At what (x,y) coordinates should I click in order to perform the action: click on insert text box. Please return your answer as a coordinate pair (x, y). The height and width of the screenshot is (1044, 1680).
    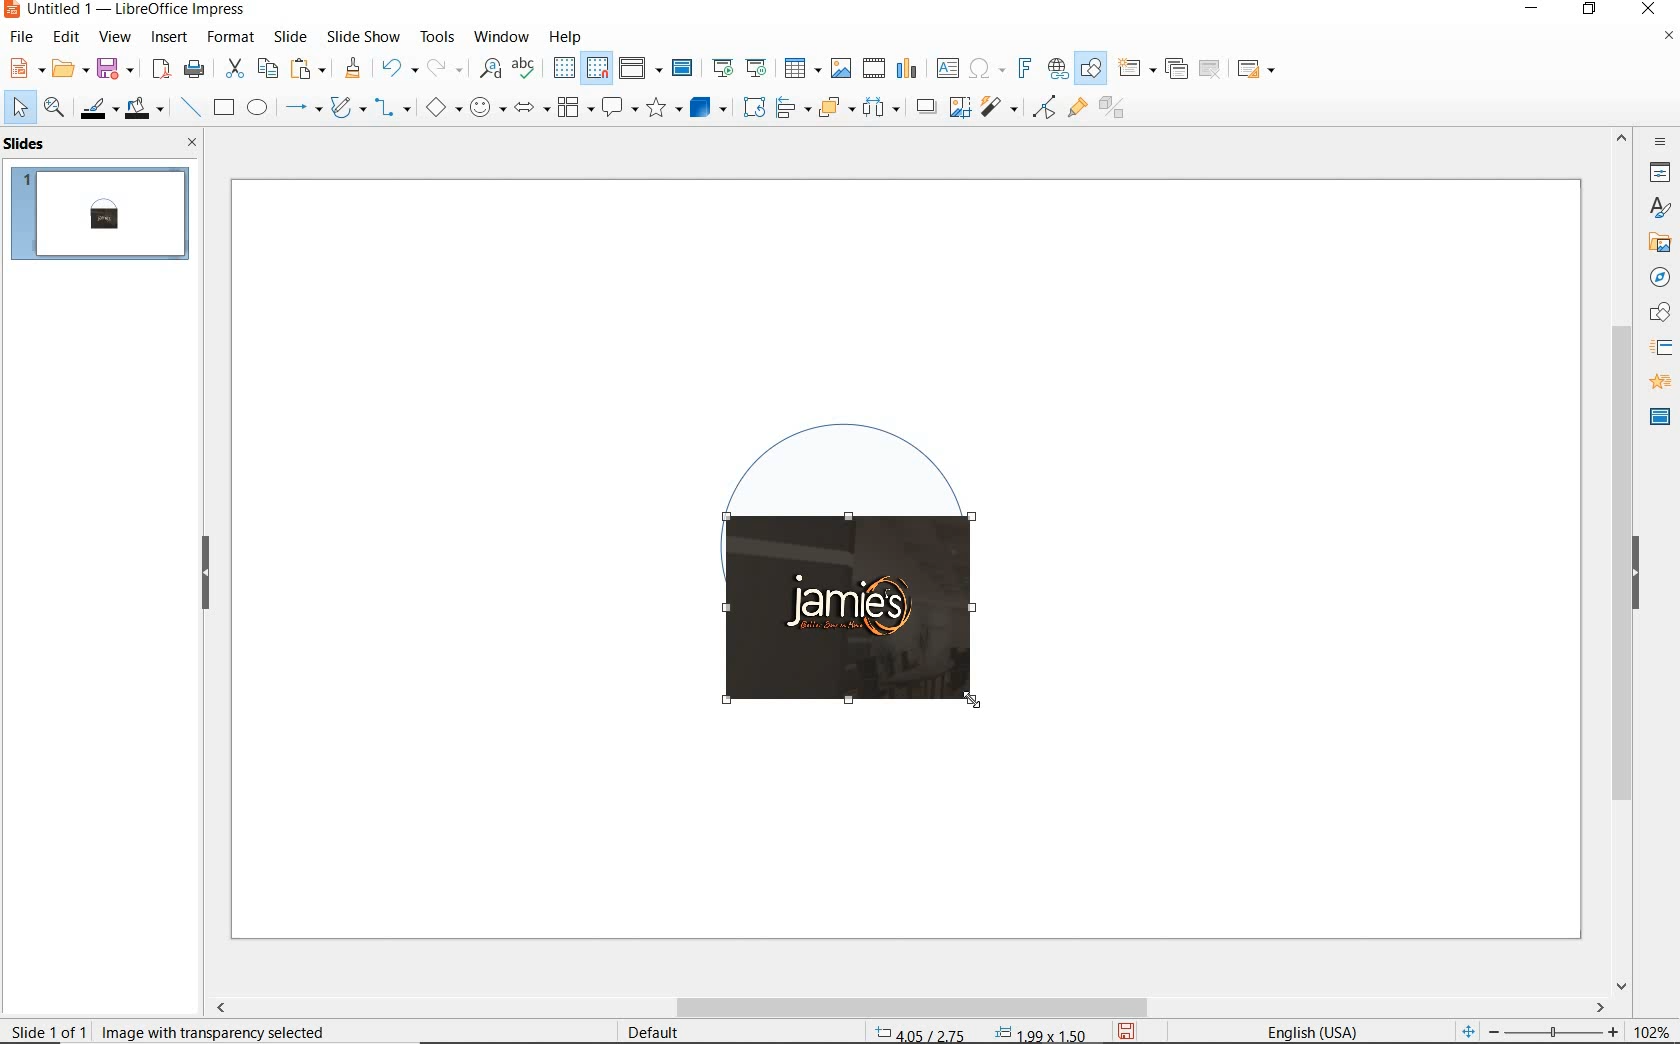
    Looking at the image, I should click on (947, 68).